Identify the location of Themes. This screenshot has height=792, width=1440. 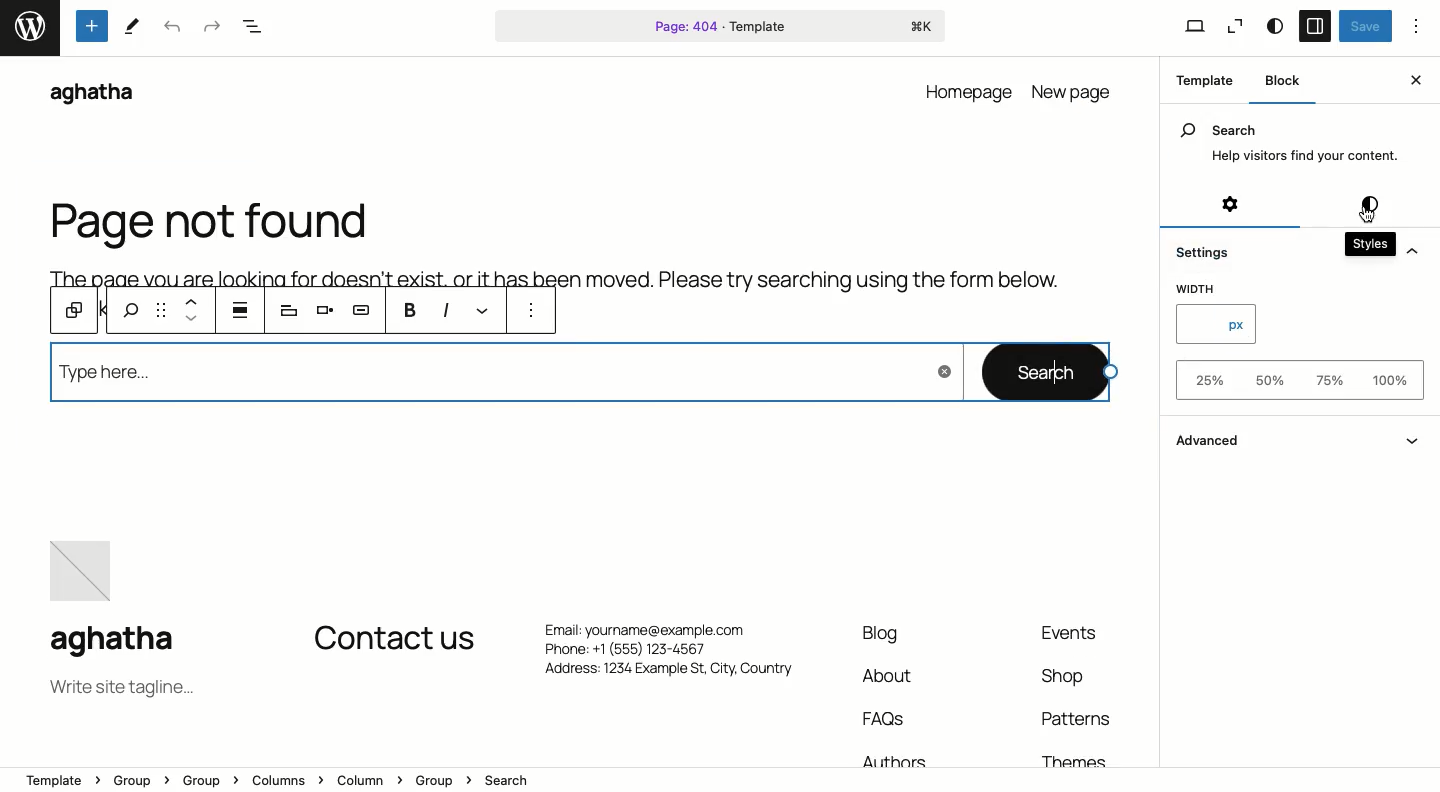
(1080, 758).